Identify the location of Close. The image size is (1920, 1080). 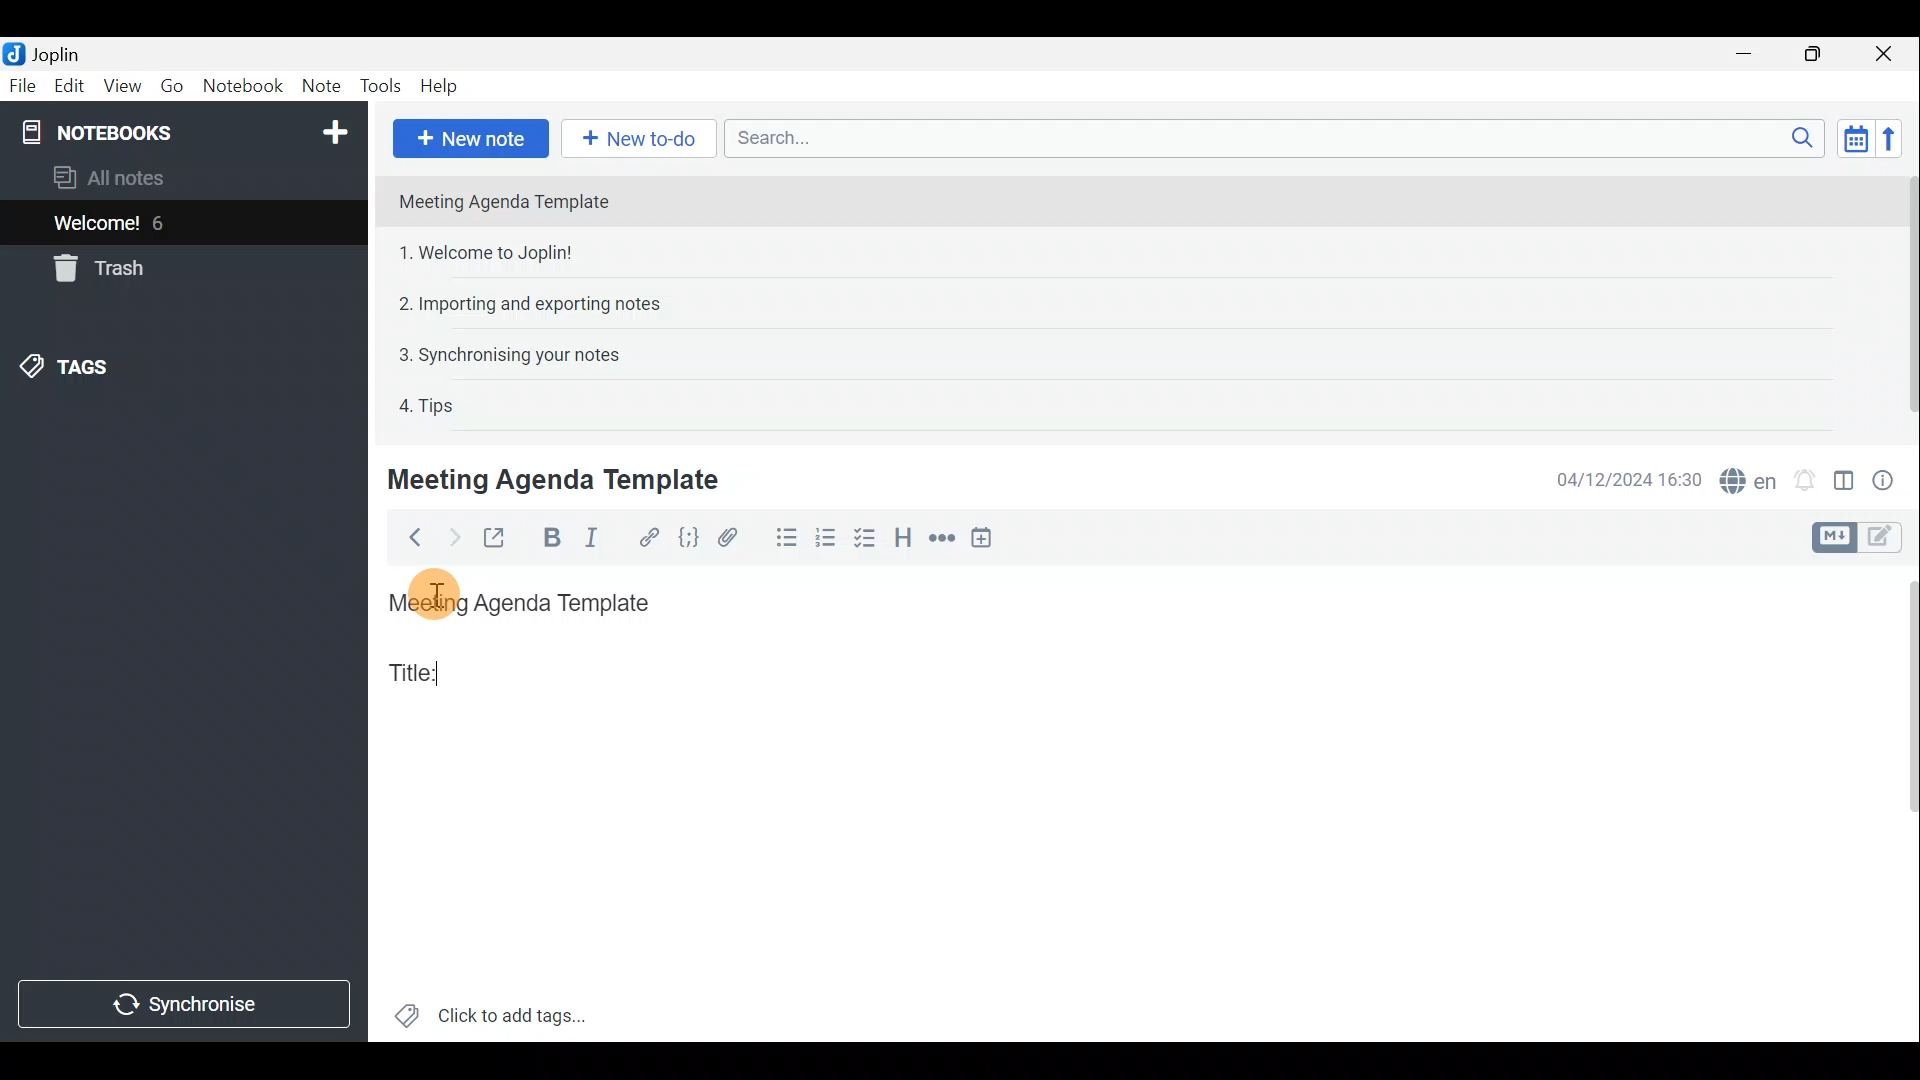
(1885, 55).